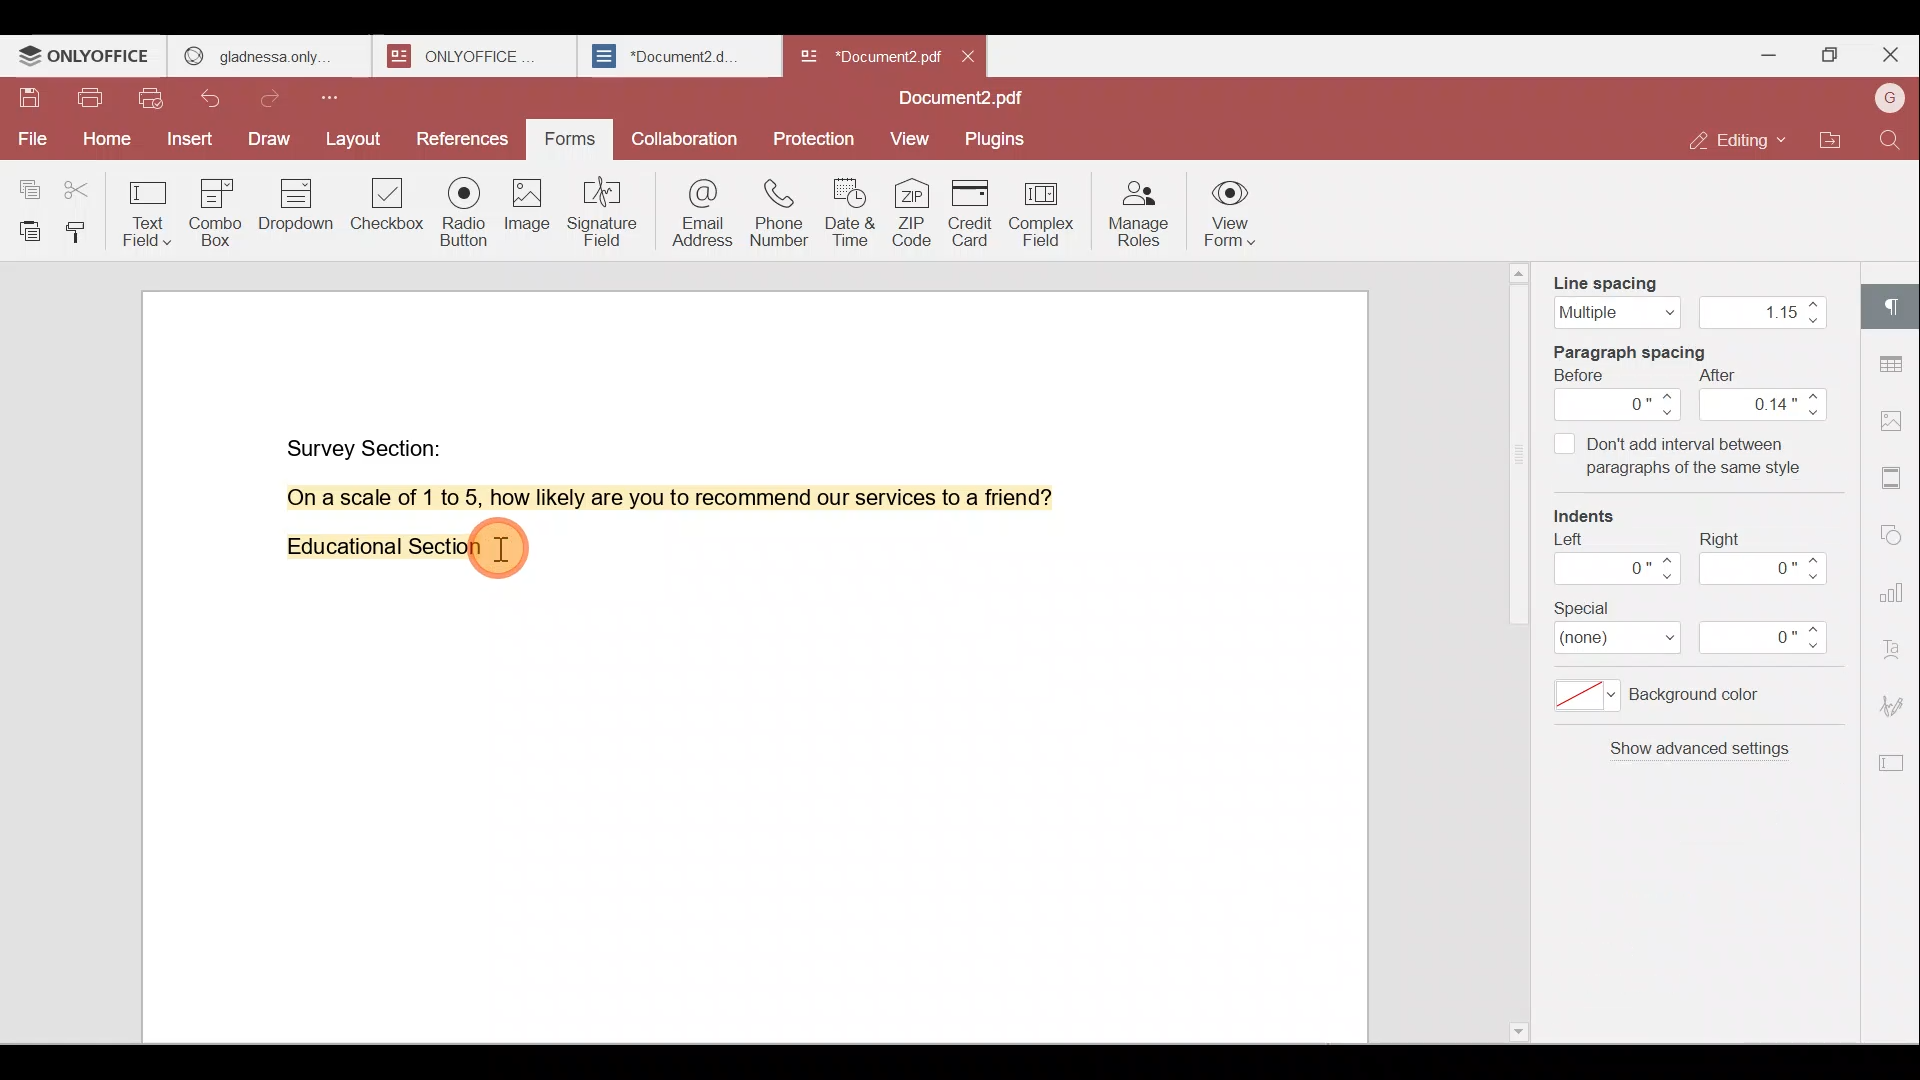 The height and width of the screenshot is (1080, 1920). What do you see at coordinates (1889, 100) in the screenshot?
I see `Account name` at bounding box center [1889, 100].